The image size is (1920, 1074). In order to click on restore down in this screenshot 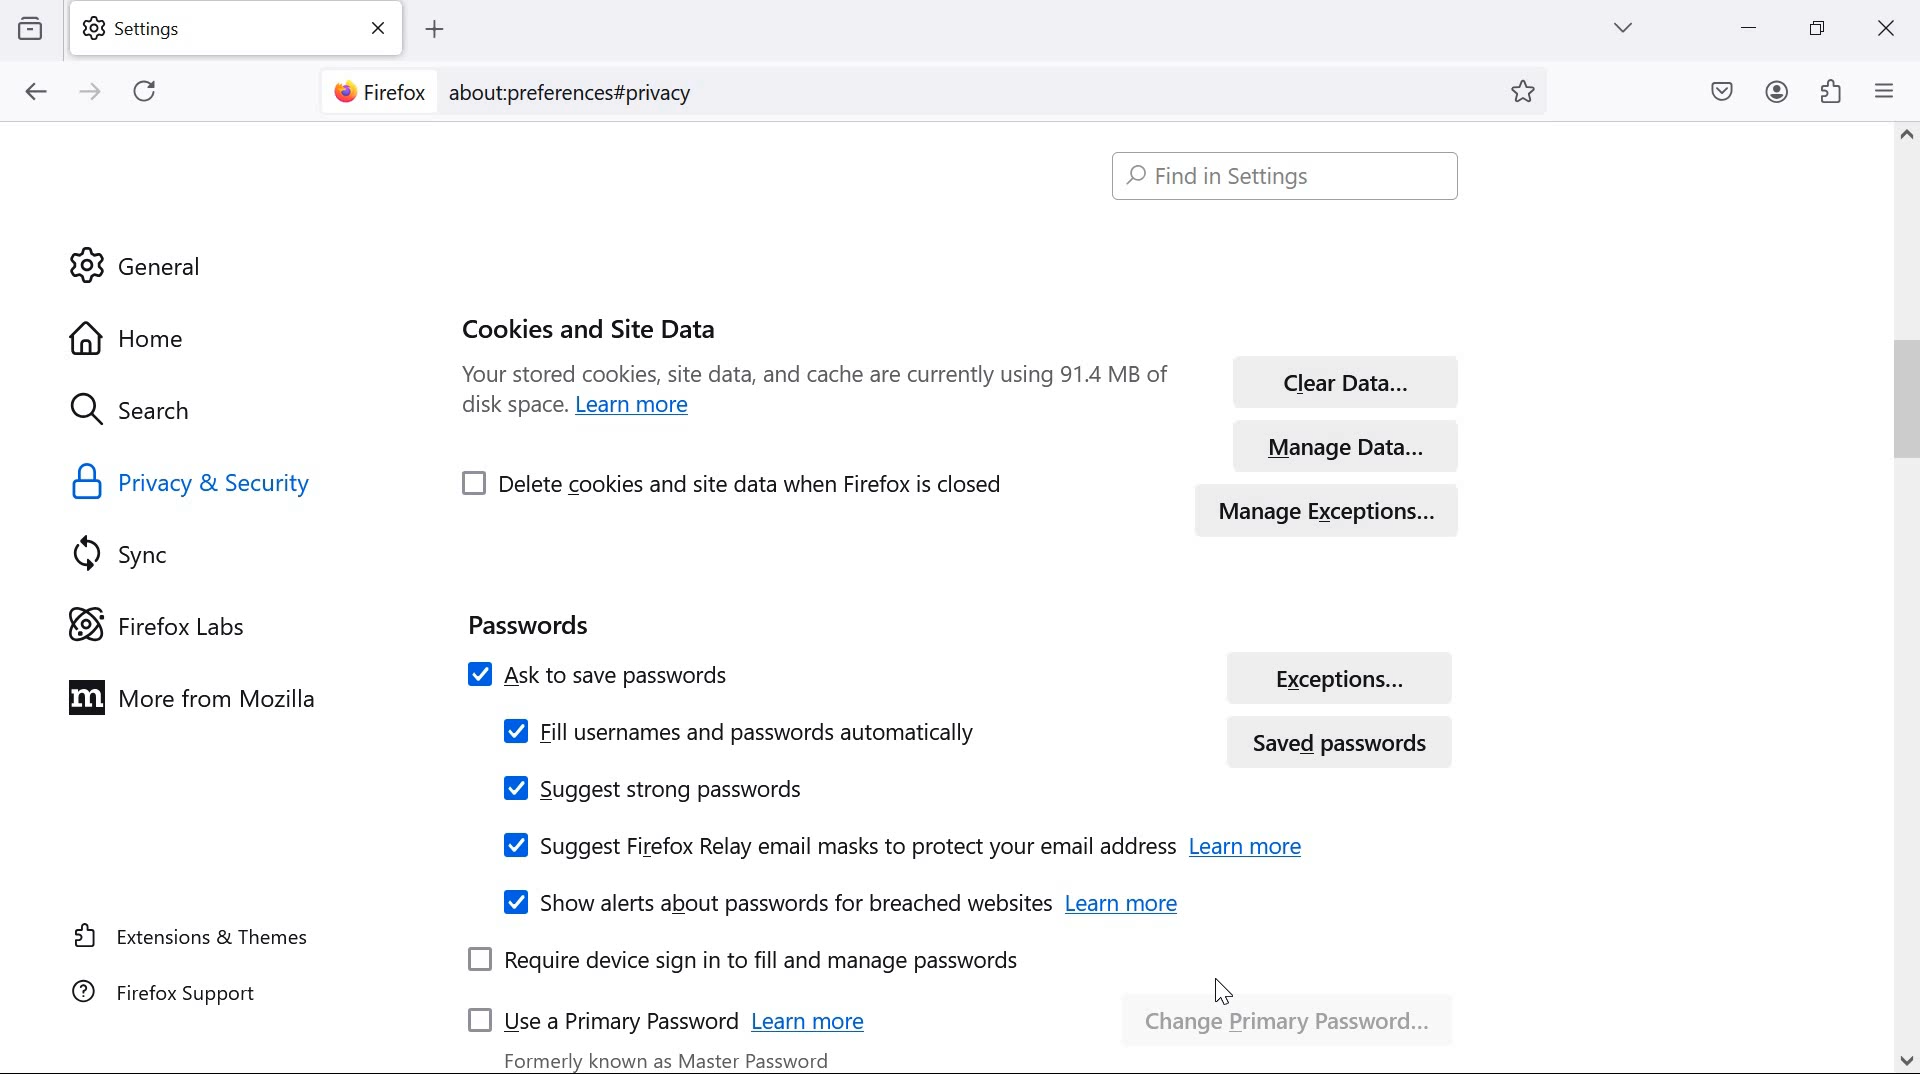, I will do `click(1818, 27)`.